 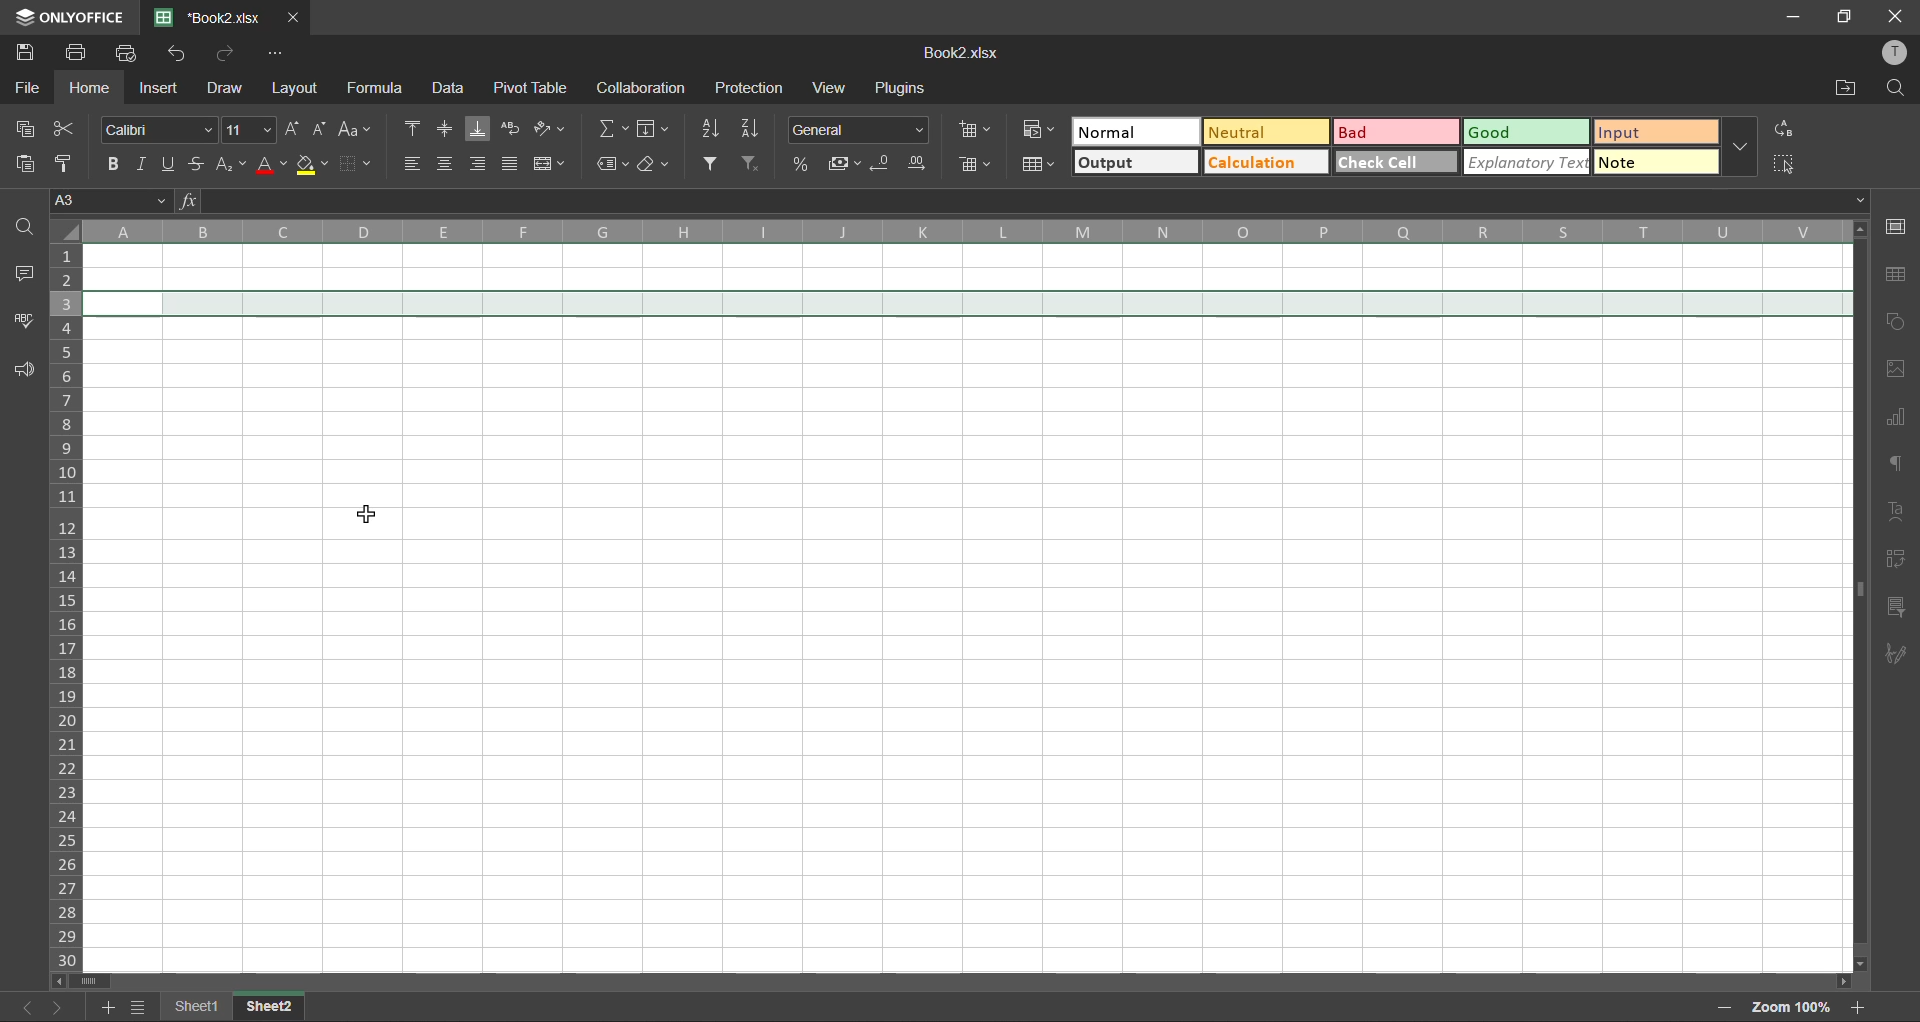 I want to click on find, so click(x=27, y=229).